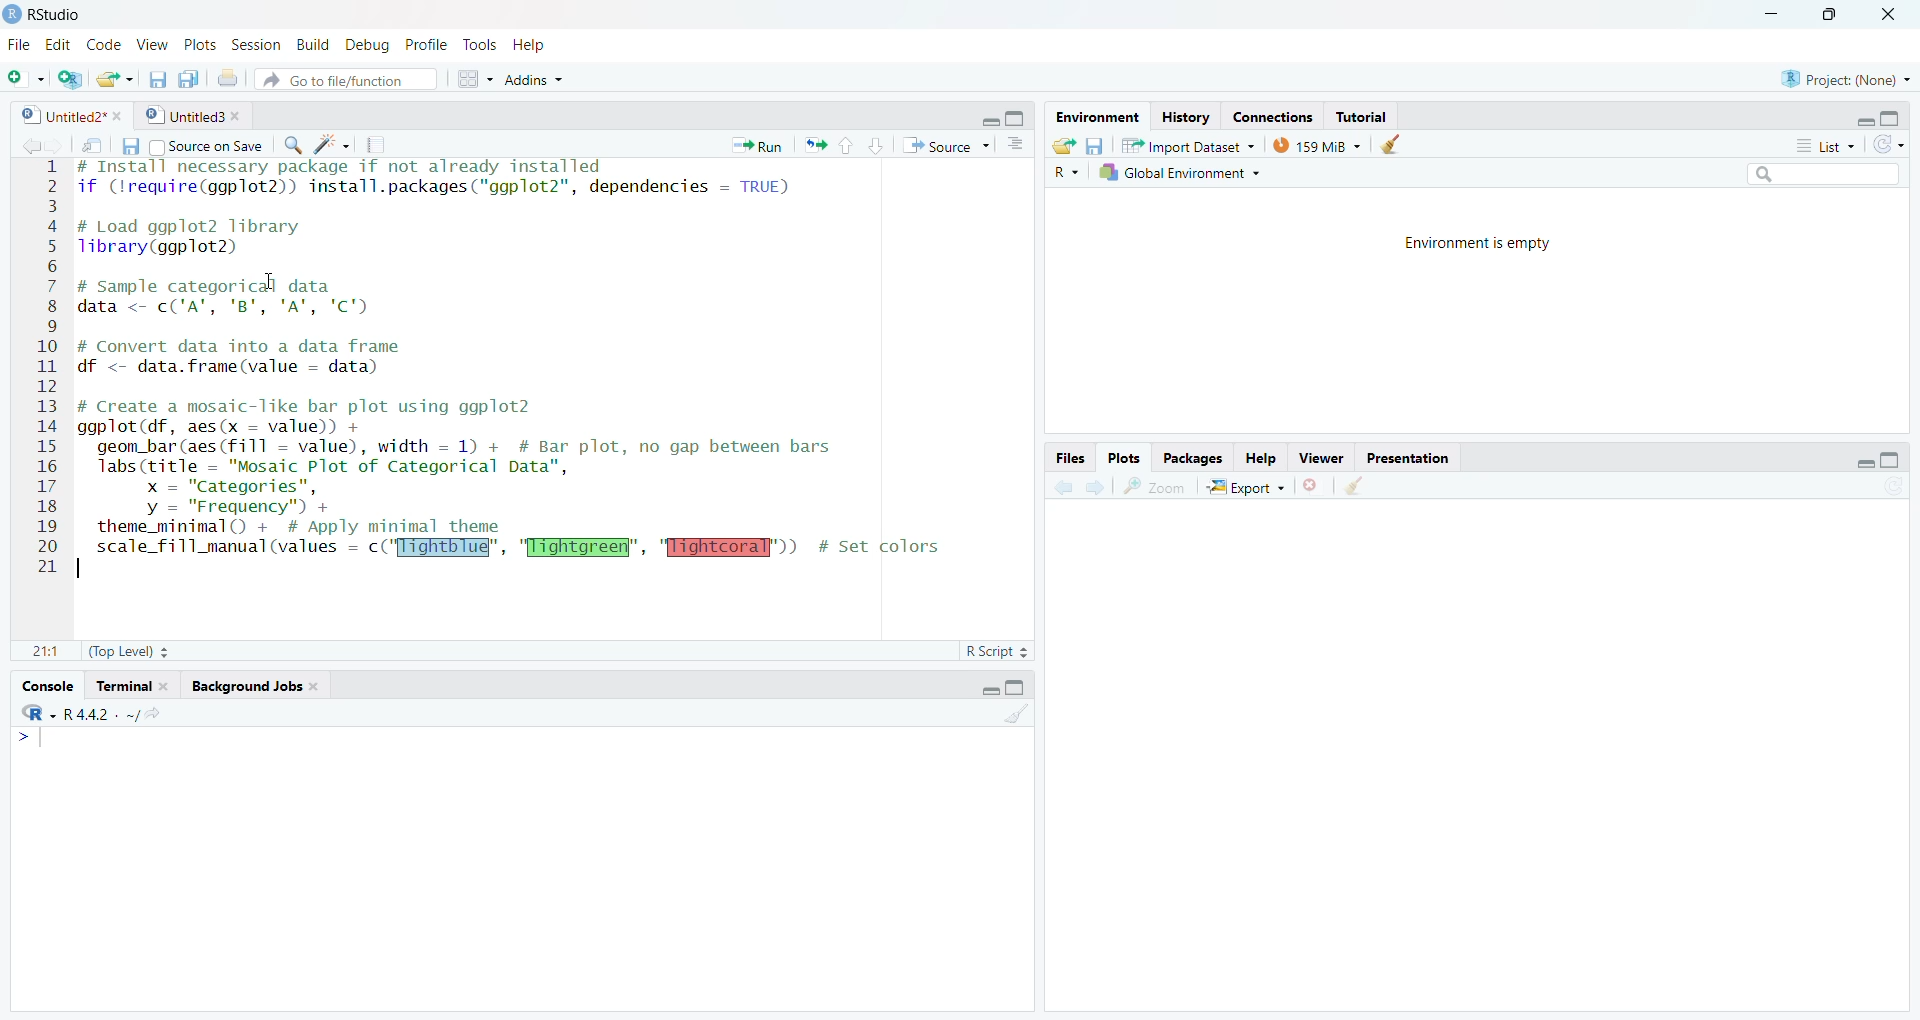 Image resolution: width=1920 pixels, height=1020 pixels. Describe the element at coordinates (845, 146) in the screenshot. I see `Up` at that location.